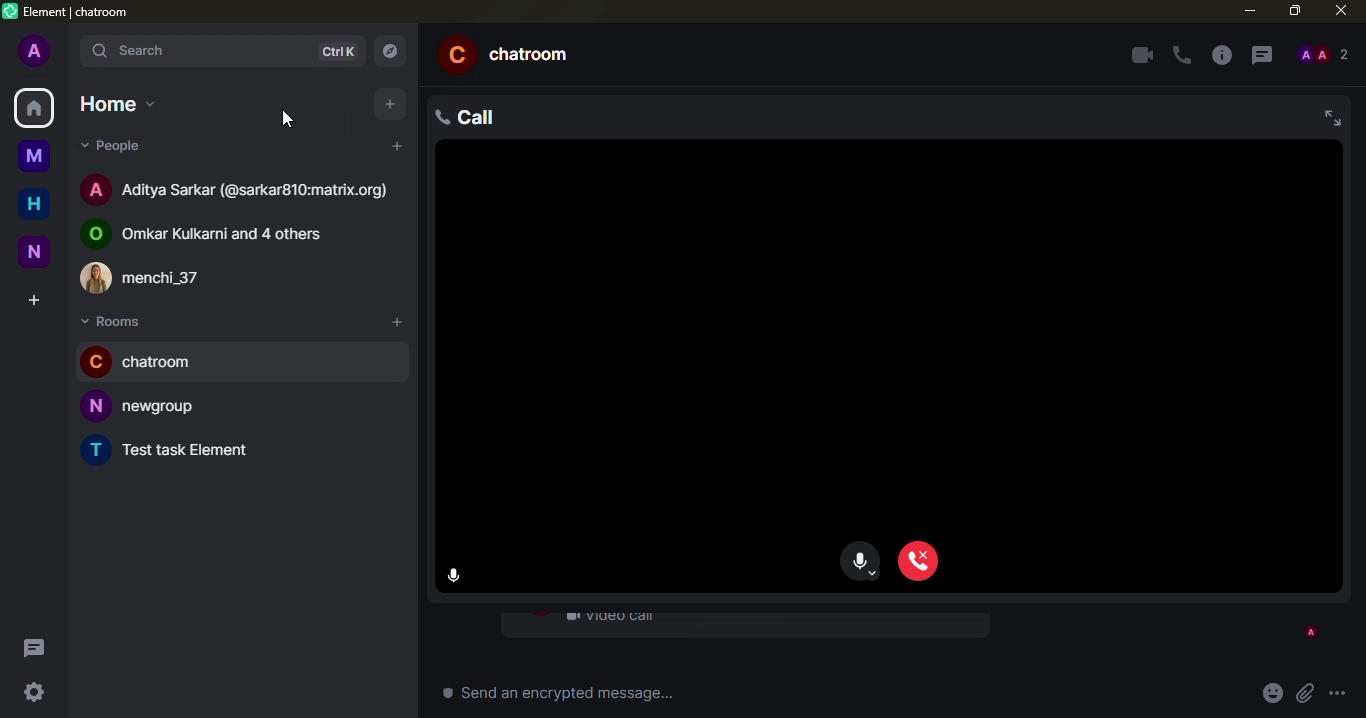  I want to click on cursor, so click(285, 118).